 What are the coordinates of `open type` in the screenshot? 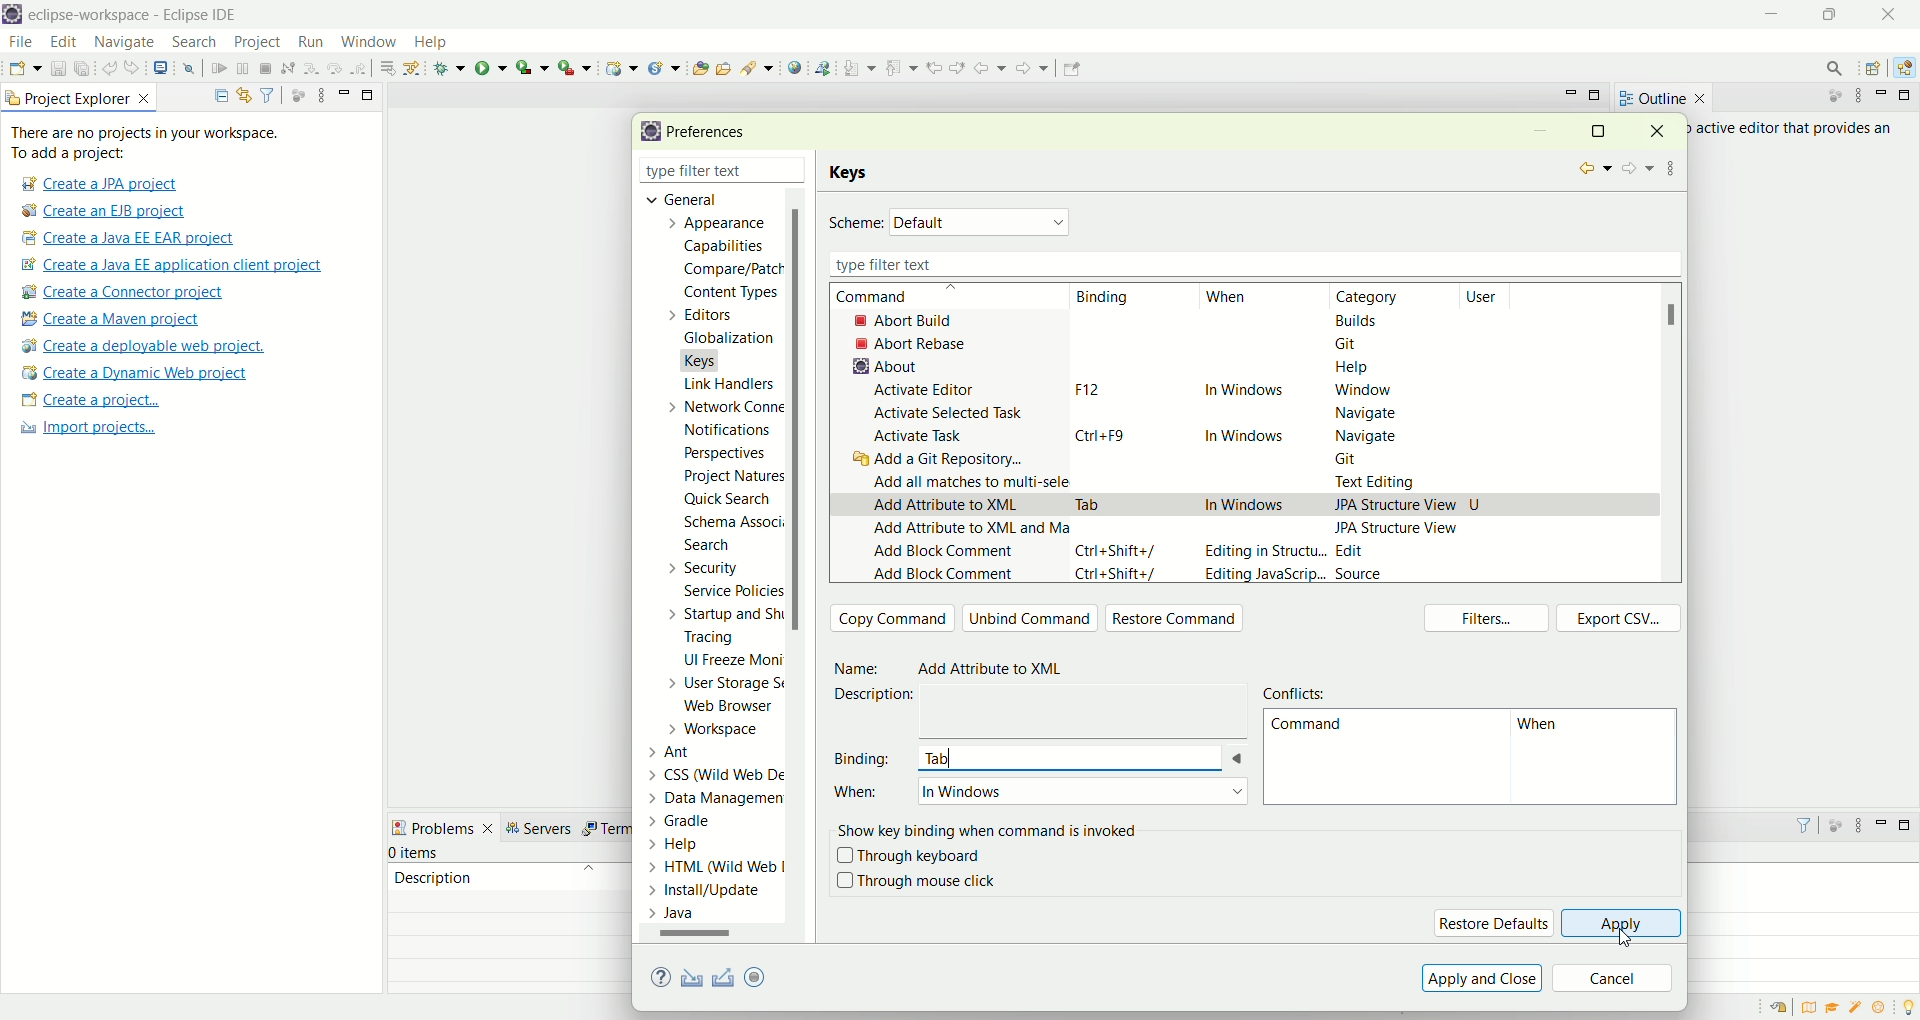 It's located at (699, 67).